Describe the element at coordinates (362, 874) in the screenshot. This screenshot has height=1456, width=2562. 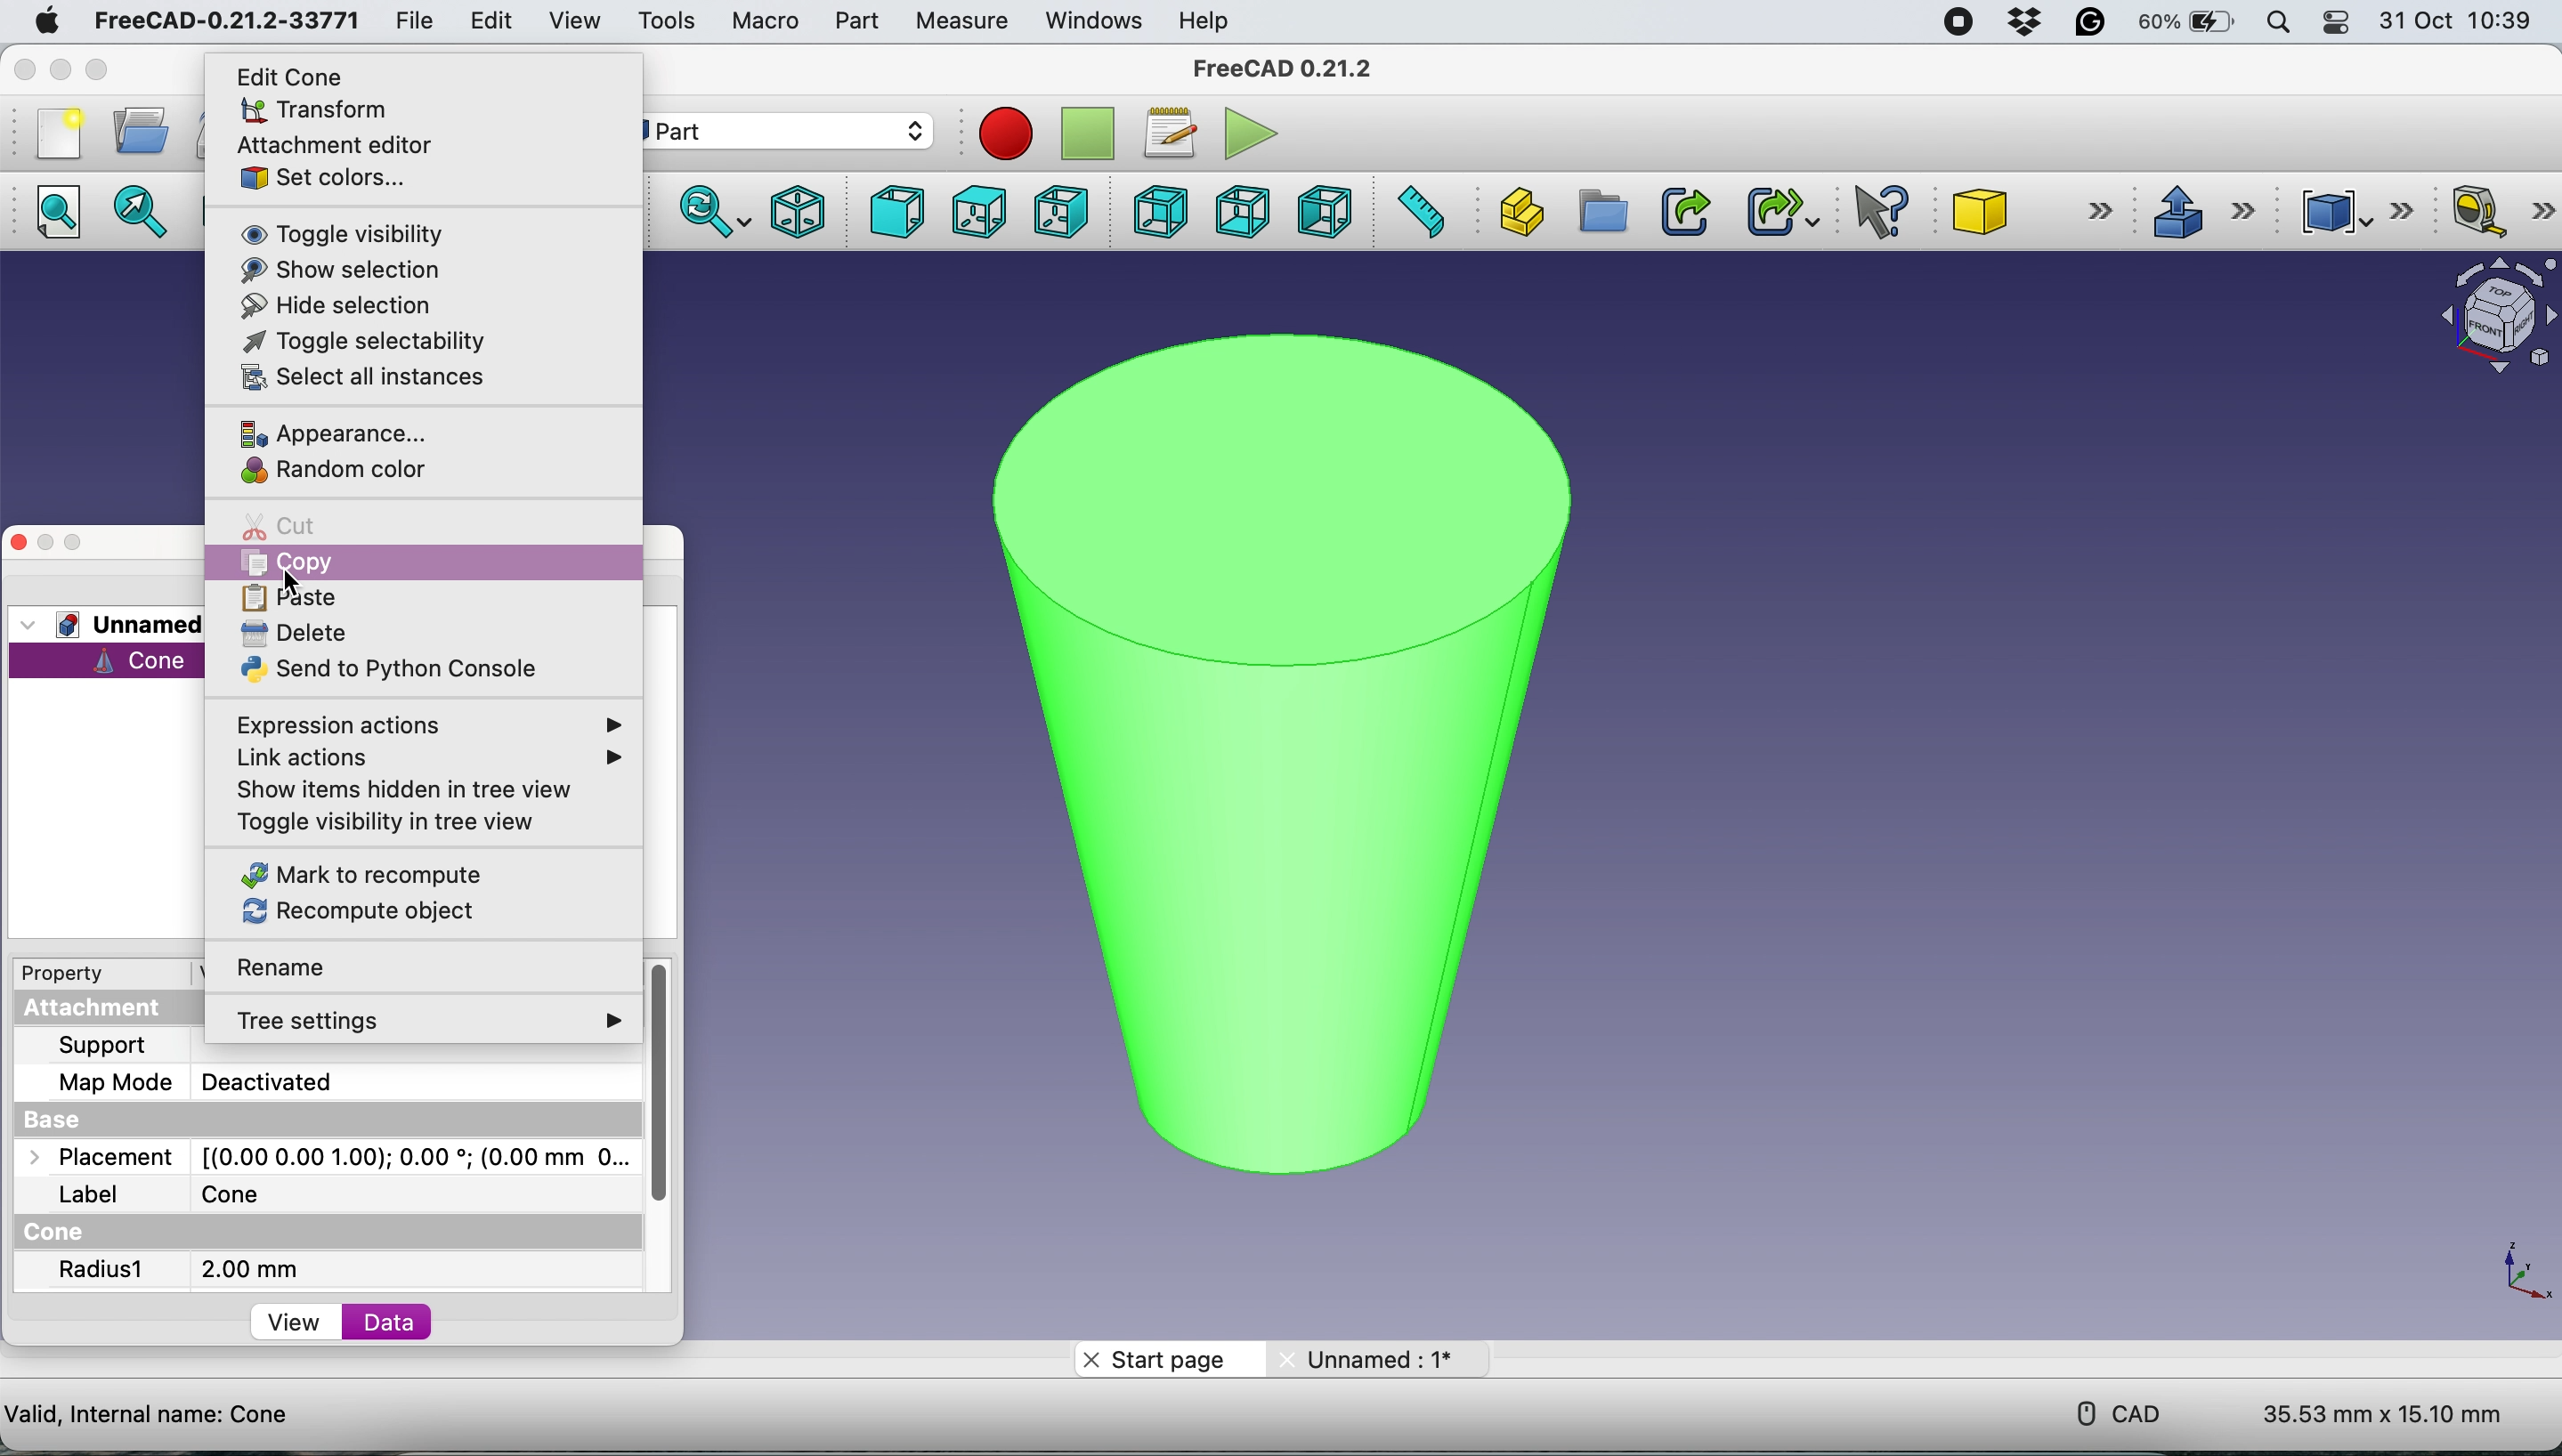
I see `mark to recompute` at that location.